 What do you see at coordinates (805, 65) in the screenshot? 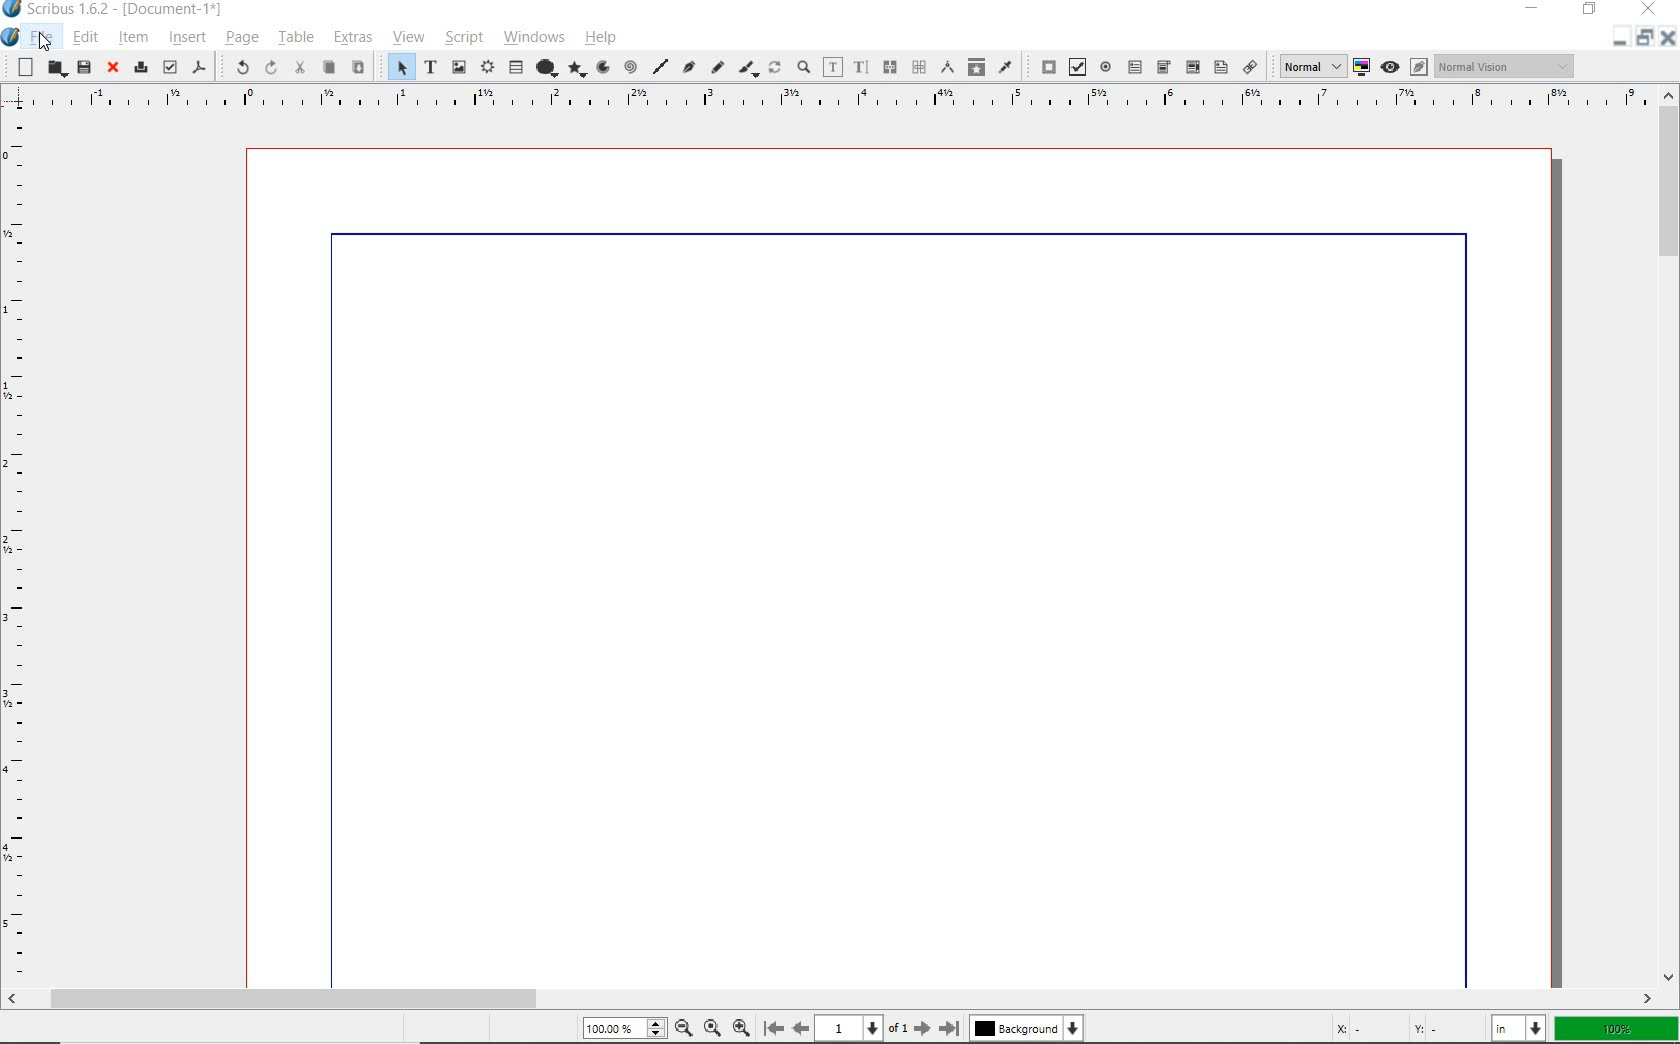
I see `zoom in or zoom out` at bounding box center [805, 65].